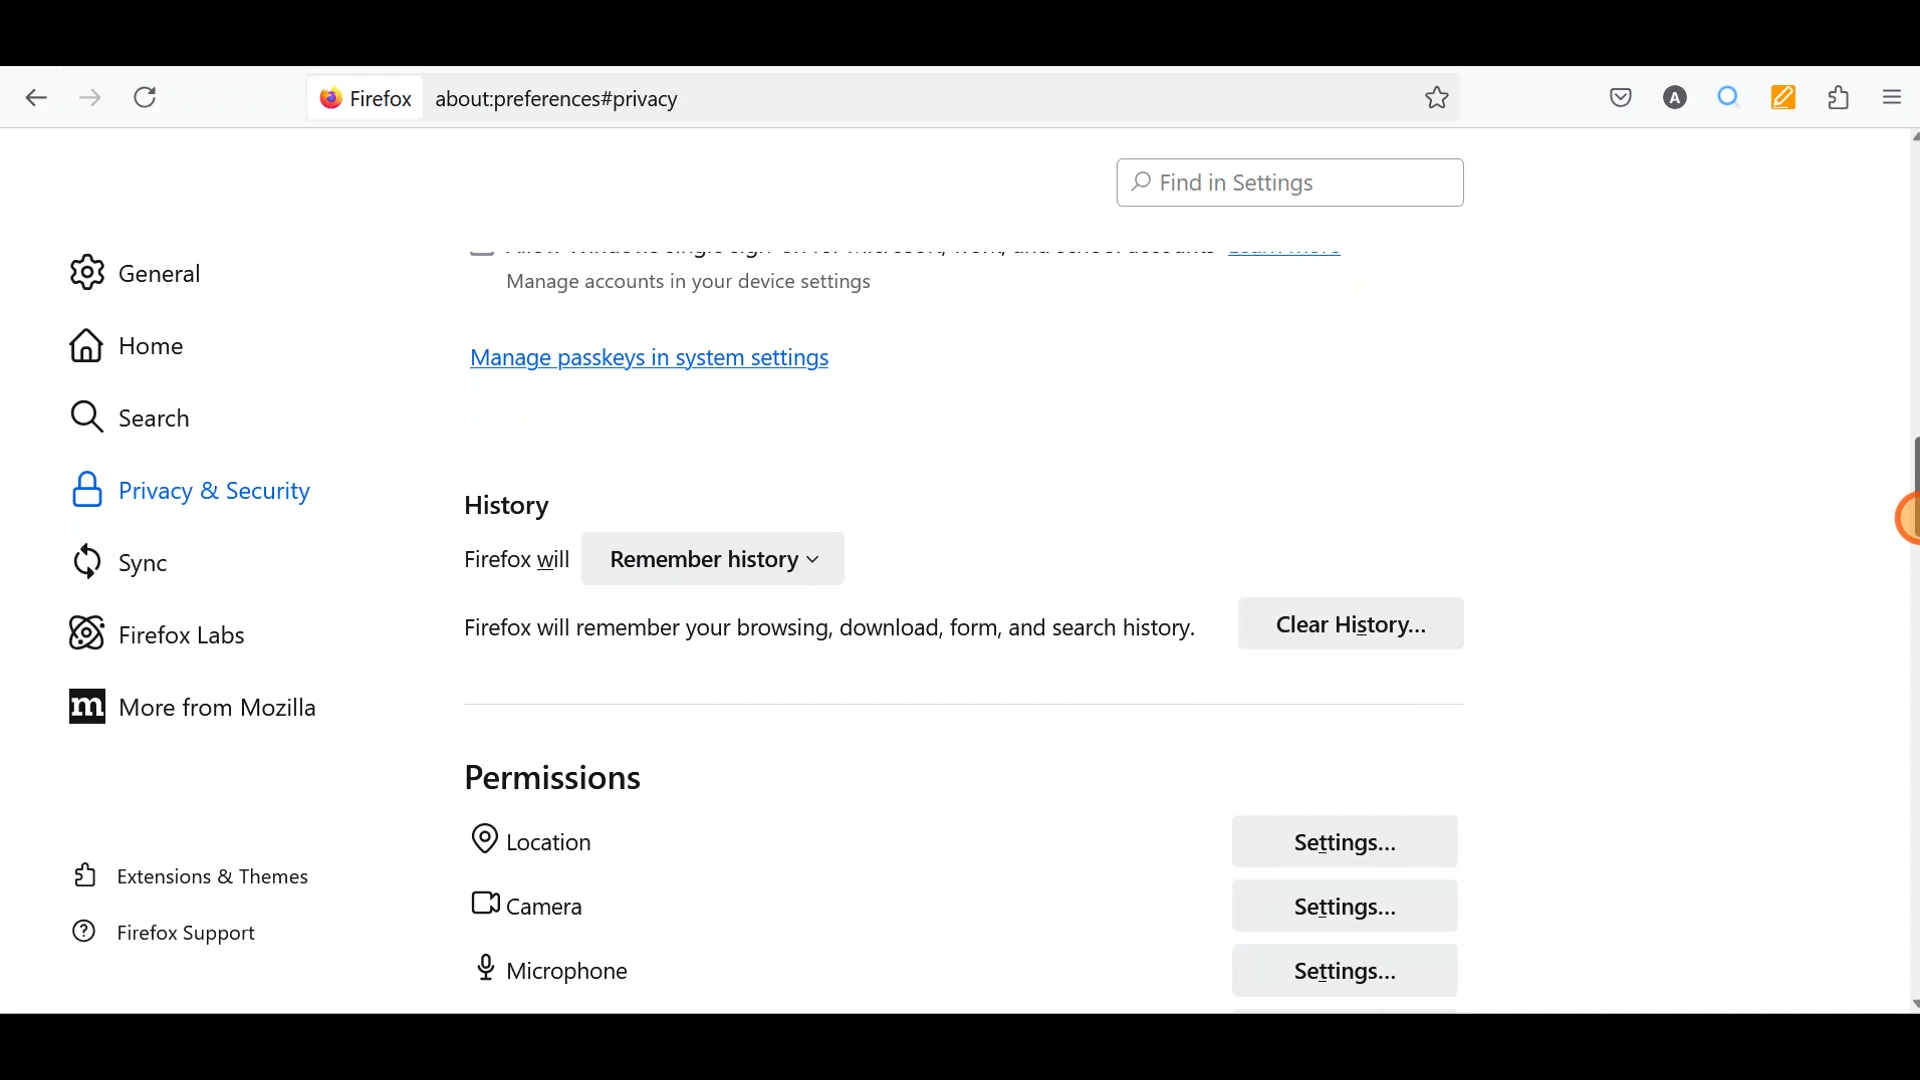 This screenshot has height=1080, width=1920. Describe the element at coordinates (175, 631) in the screenshot. I see `Firefox labs` at that location.